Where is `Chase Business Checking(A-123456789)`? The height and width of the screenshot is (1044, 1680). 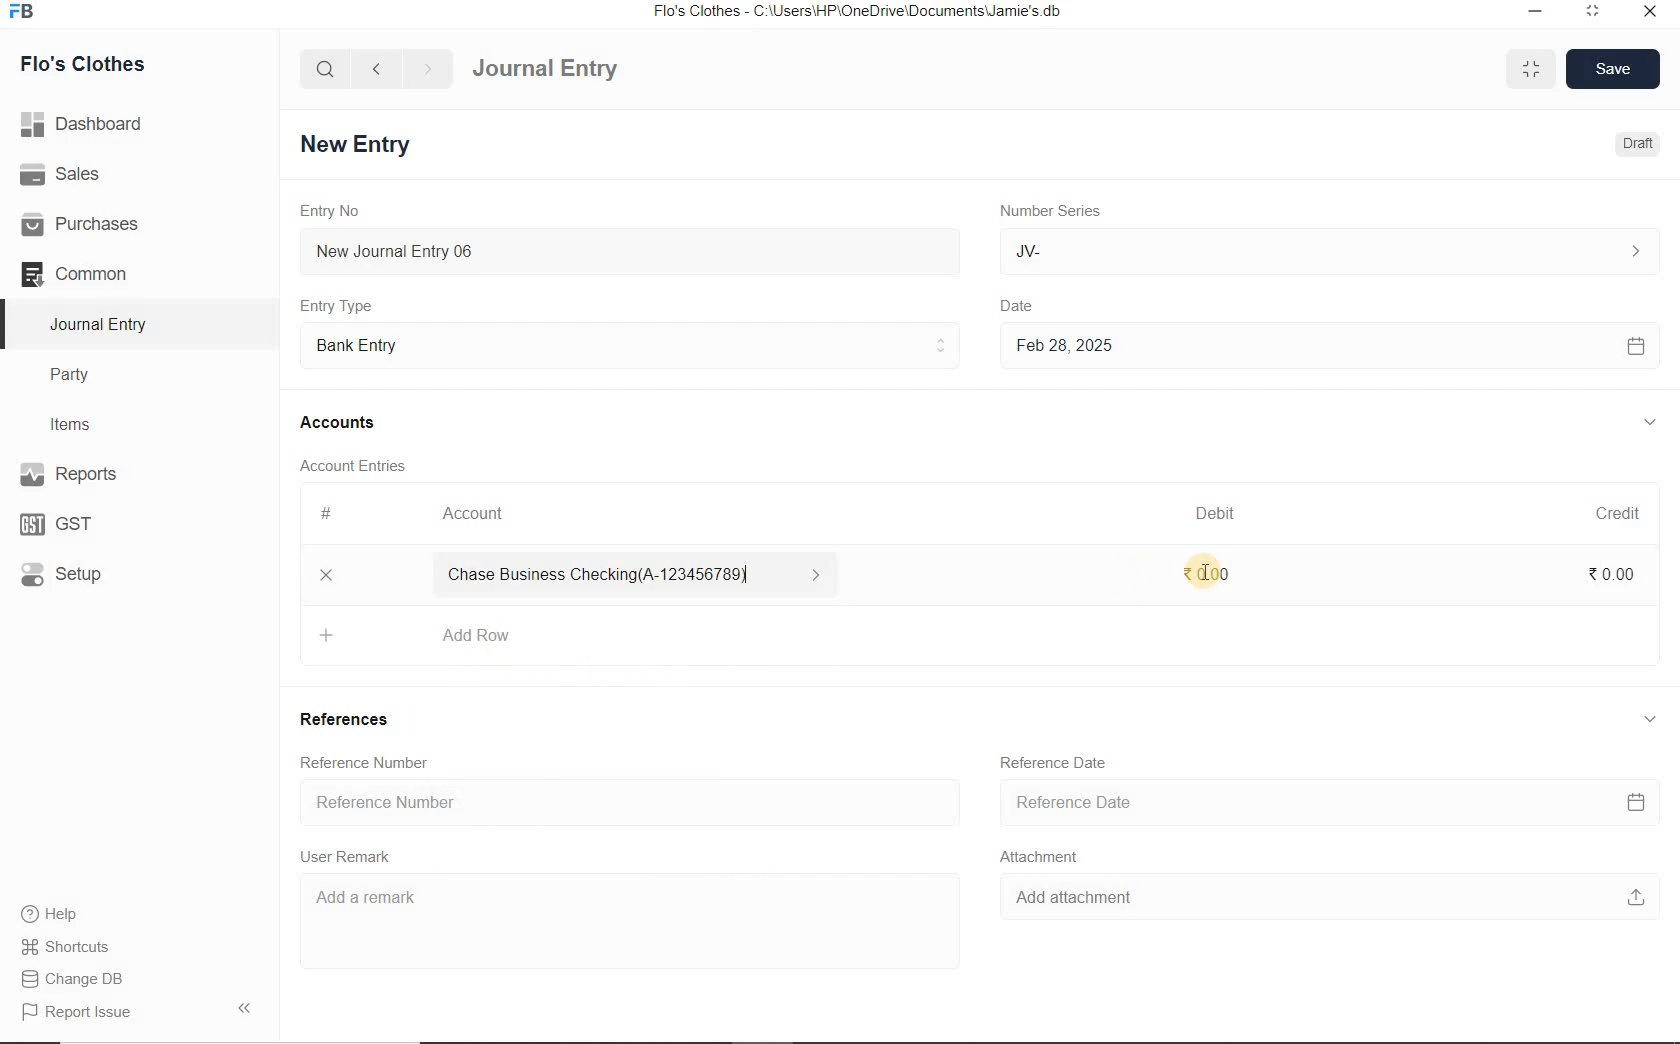
Chase Business Checking(A-123456789) is located at coordinates (642, 576).